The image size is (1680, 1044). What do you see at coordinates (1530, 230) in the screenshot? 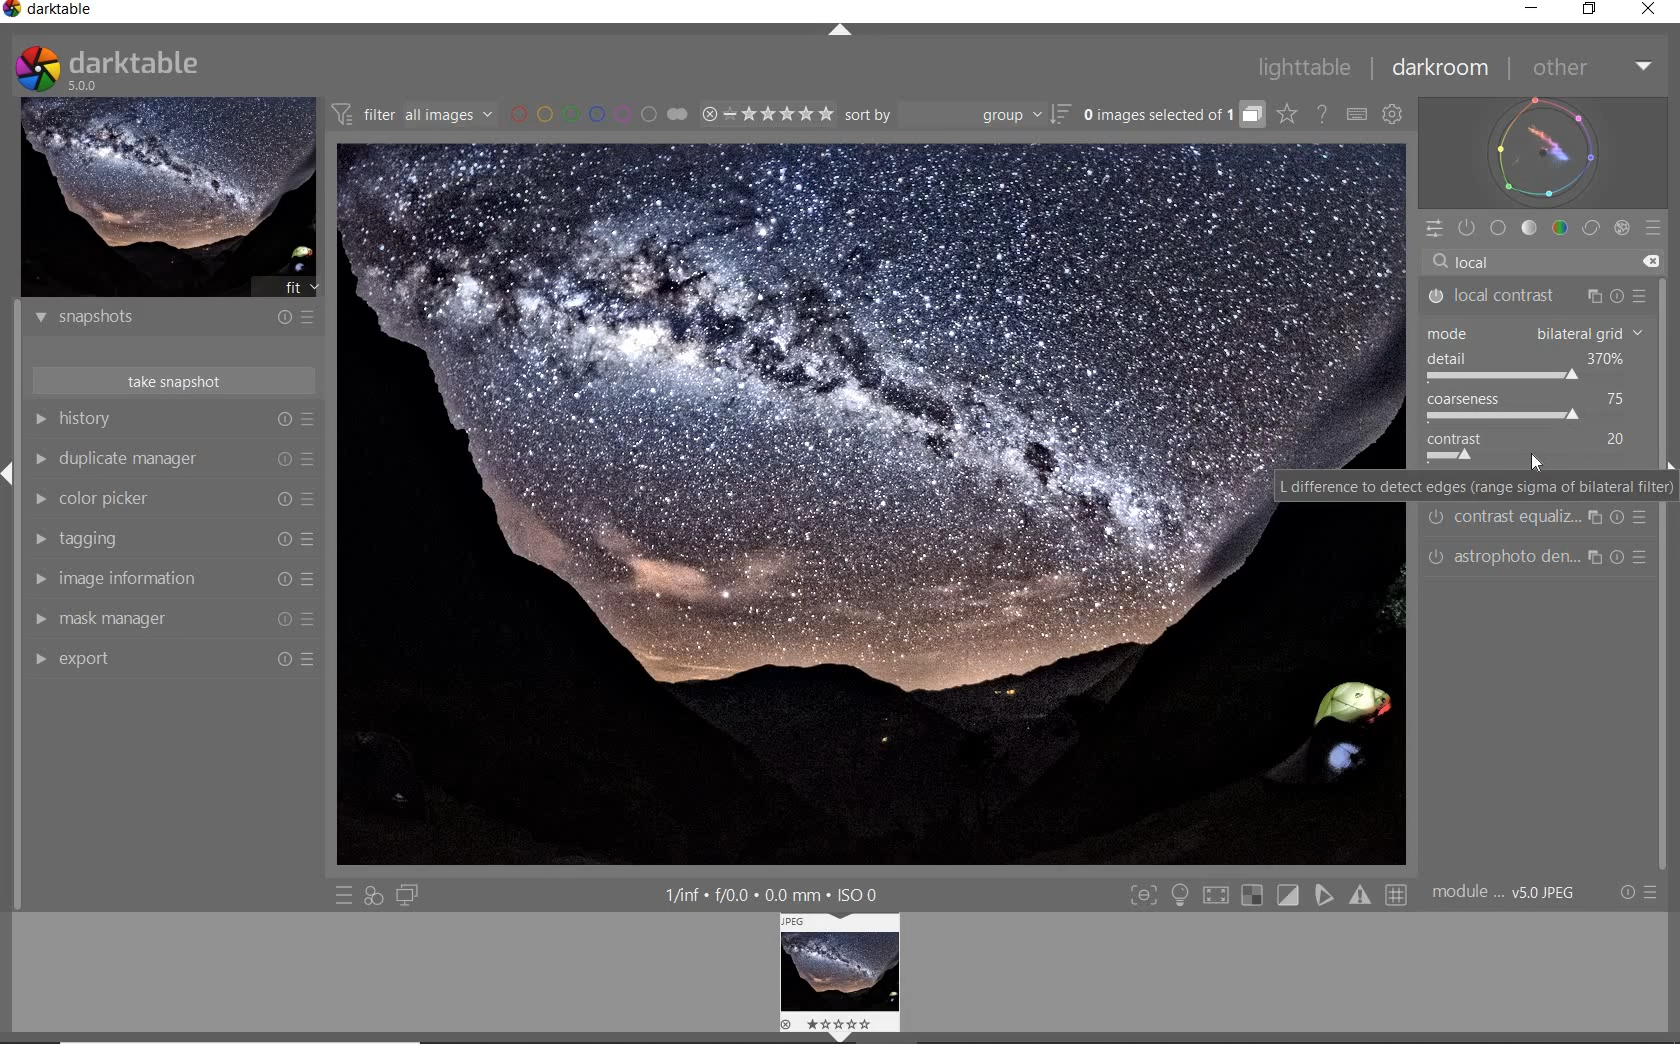
I see `TONE` at bounding box center [1530, 230].